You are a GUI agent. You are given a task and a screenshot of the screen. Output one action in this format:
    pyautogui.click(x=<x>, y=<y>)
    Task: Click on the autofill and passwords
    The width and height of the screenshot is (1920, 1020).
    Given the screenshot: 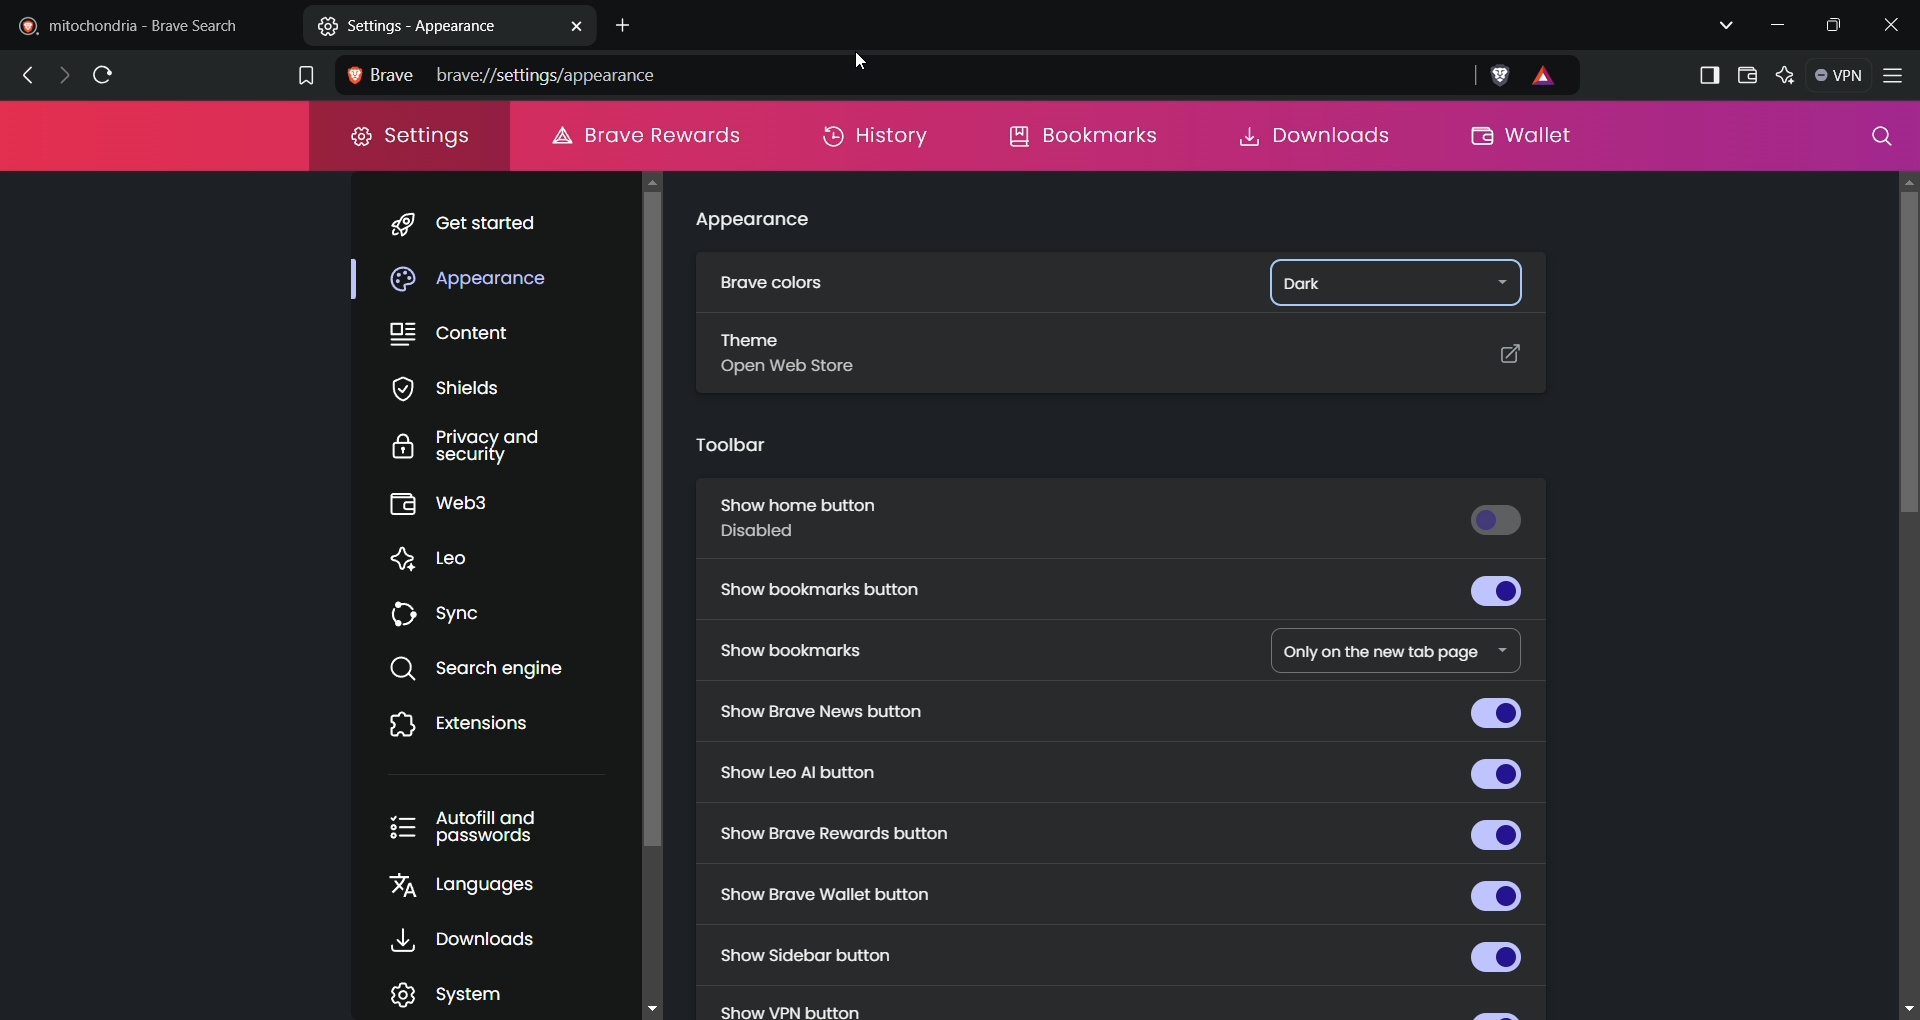 What is the action you would take?
    pyautogui.click(x=471, y=825)
    